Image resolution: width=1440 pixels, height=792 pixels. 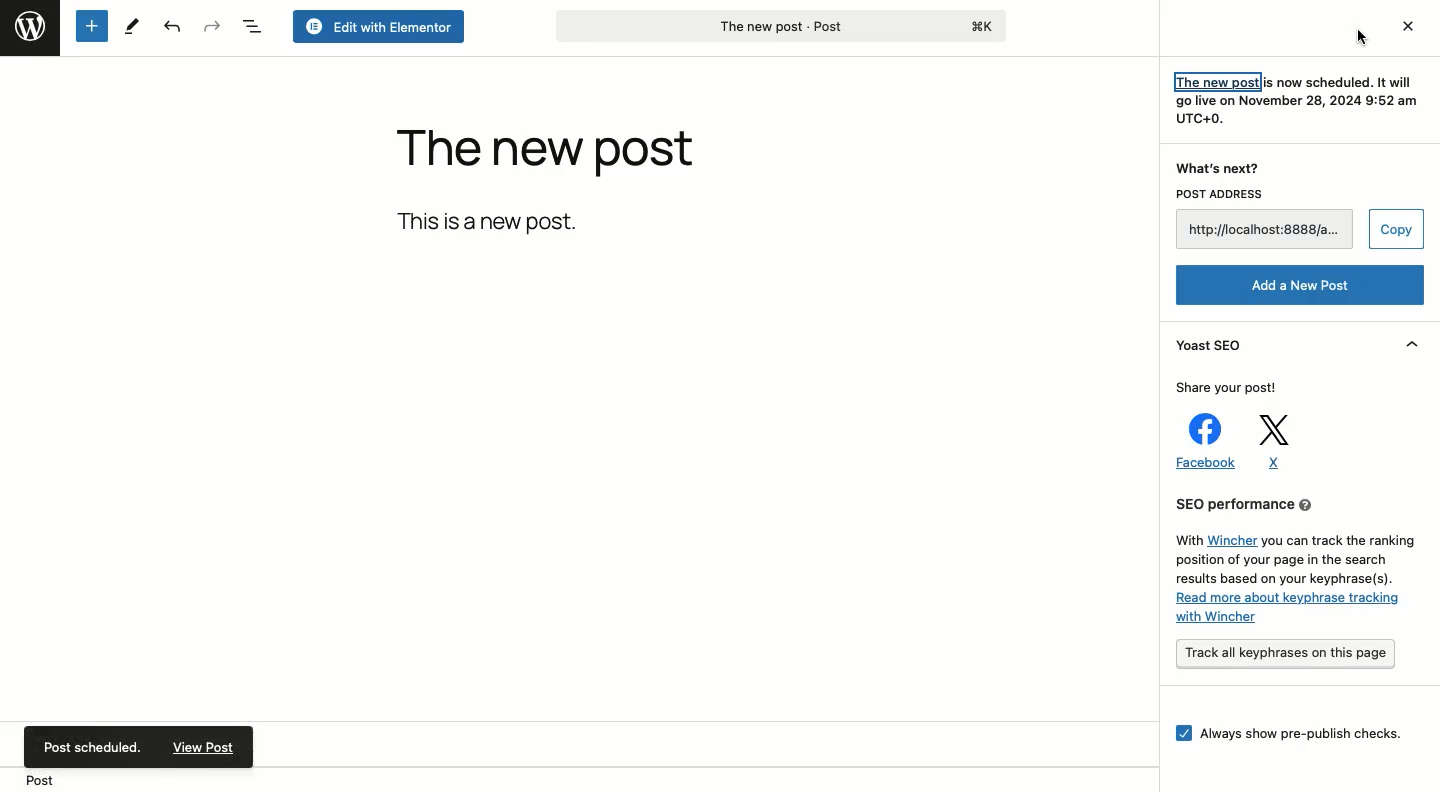 I want to click on Add new block, so click(x=92, y=26).